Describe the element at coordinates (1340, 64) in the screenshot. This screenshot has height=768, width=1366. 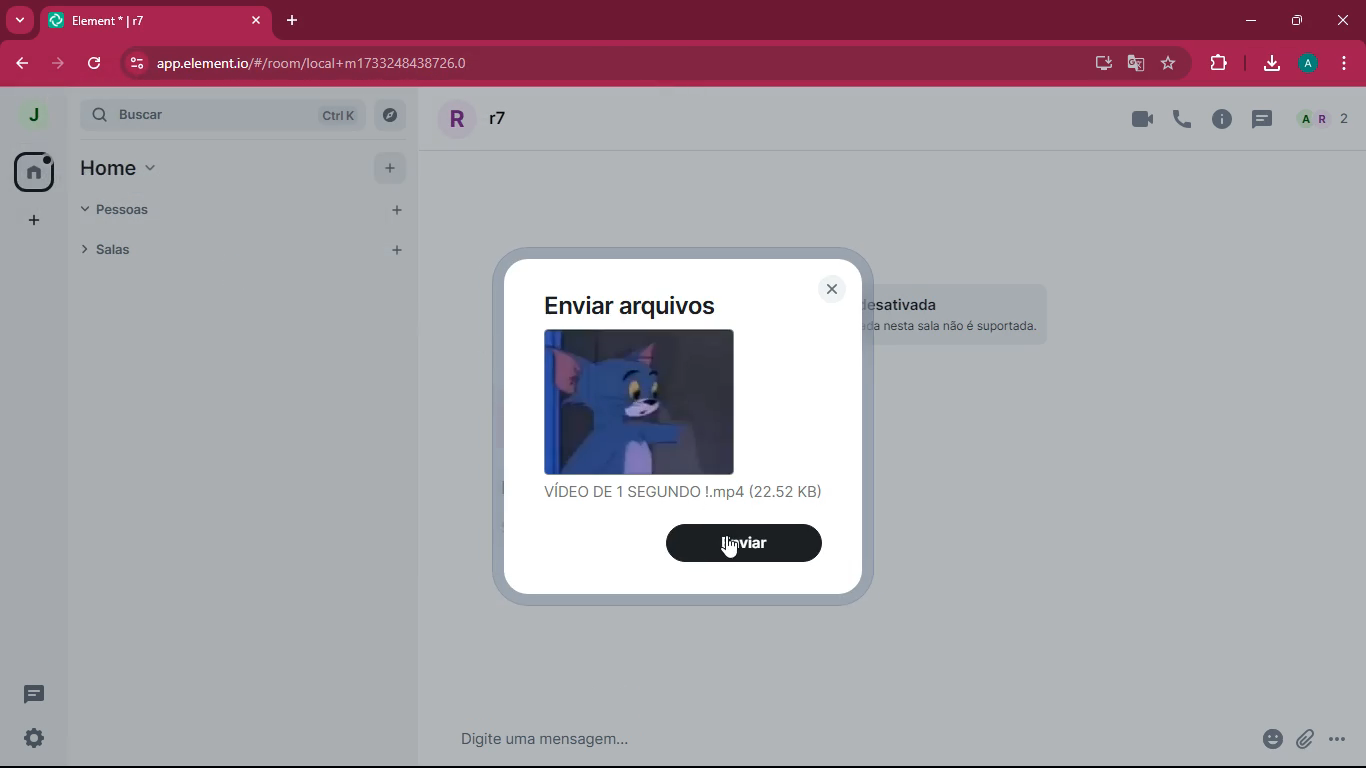
I see `menu` at that location.